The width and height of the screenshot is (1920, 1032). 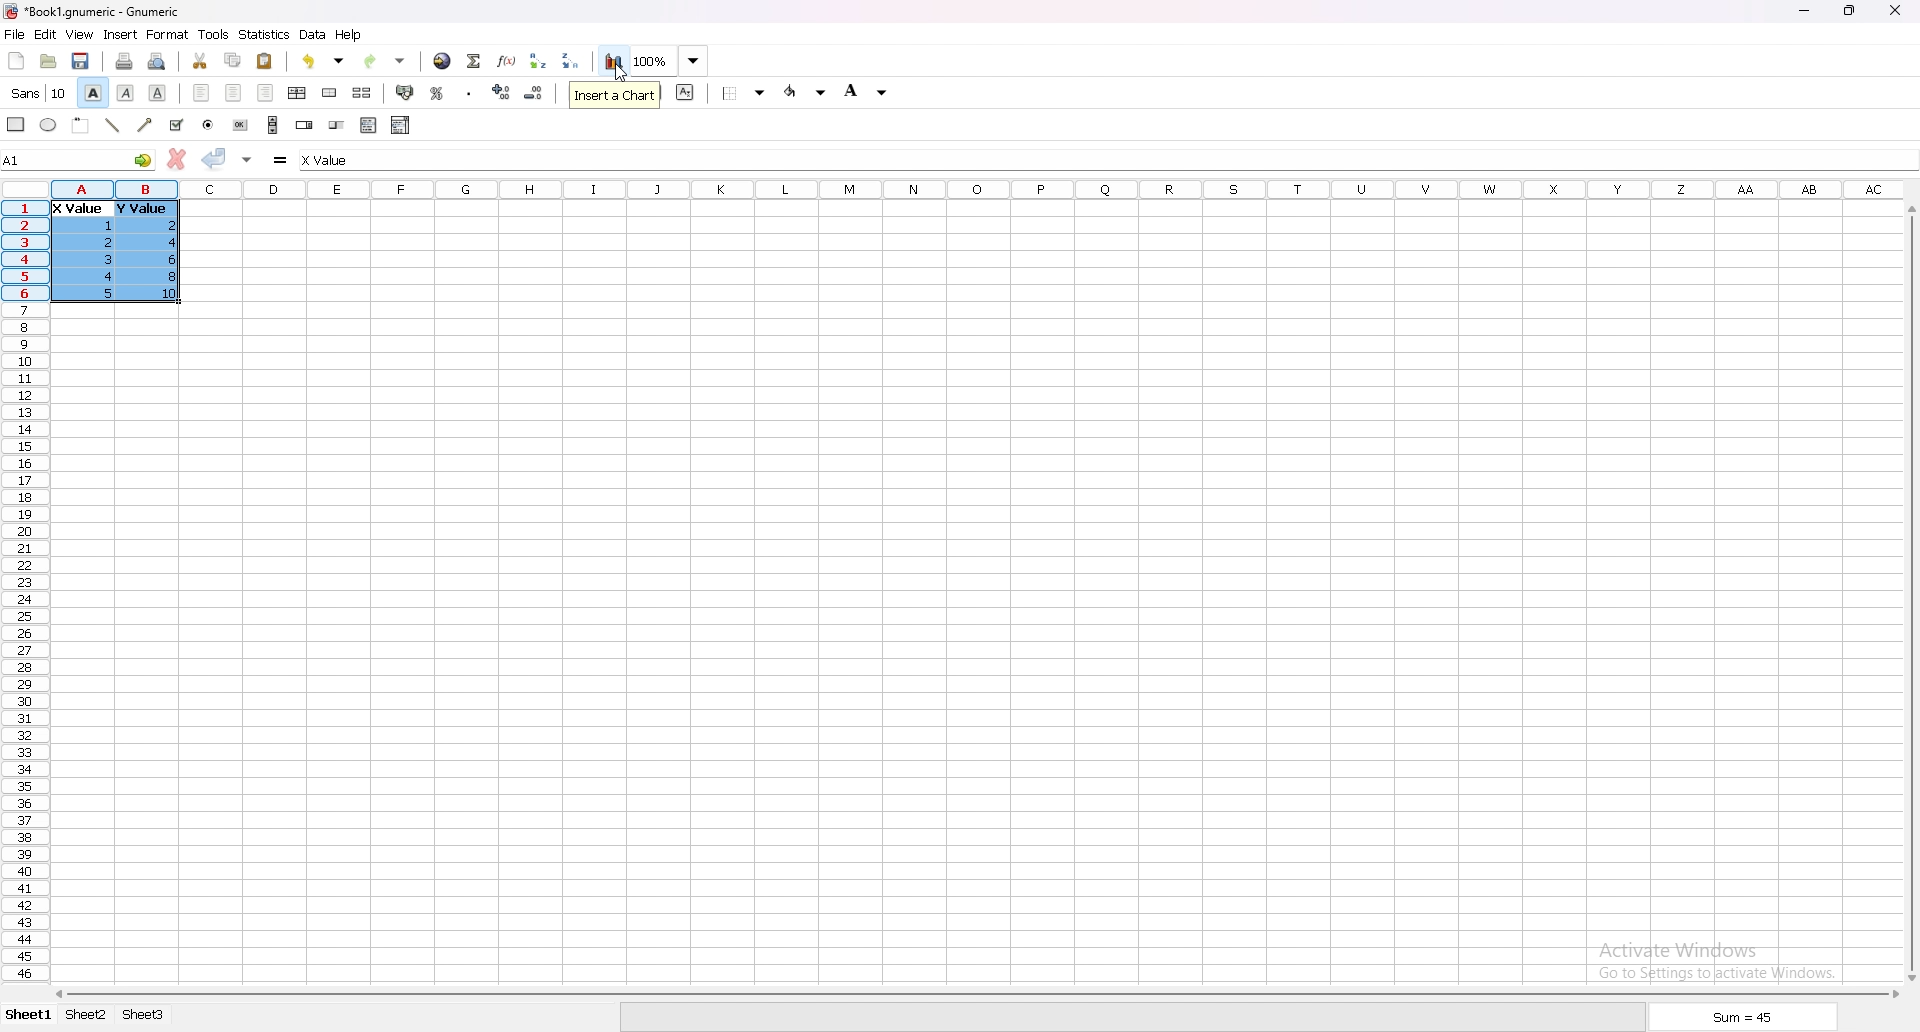 What do you see at coordinates (124, 61) in the screenshot?
I see `print` at bounding box center [124, 61].